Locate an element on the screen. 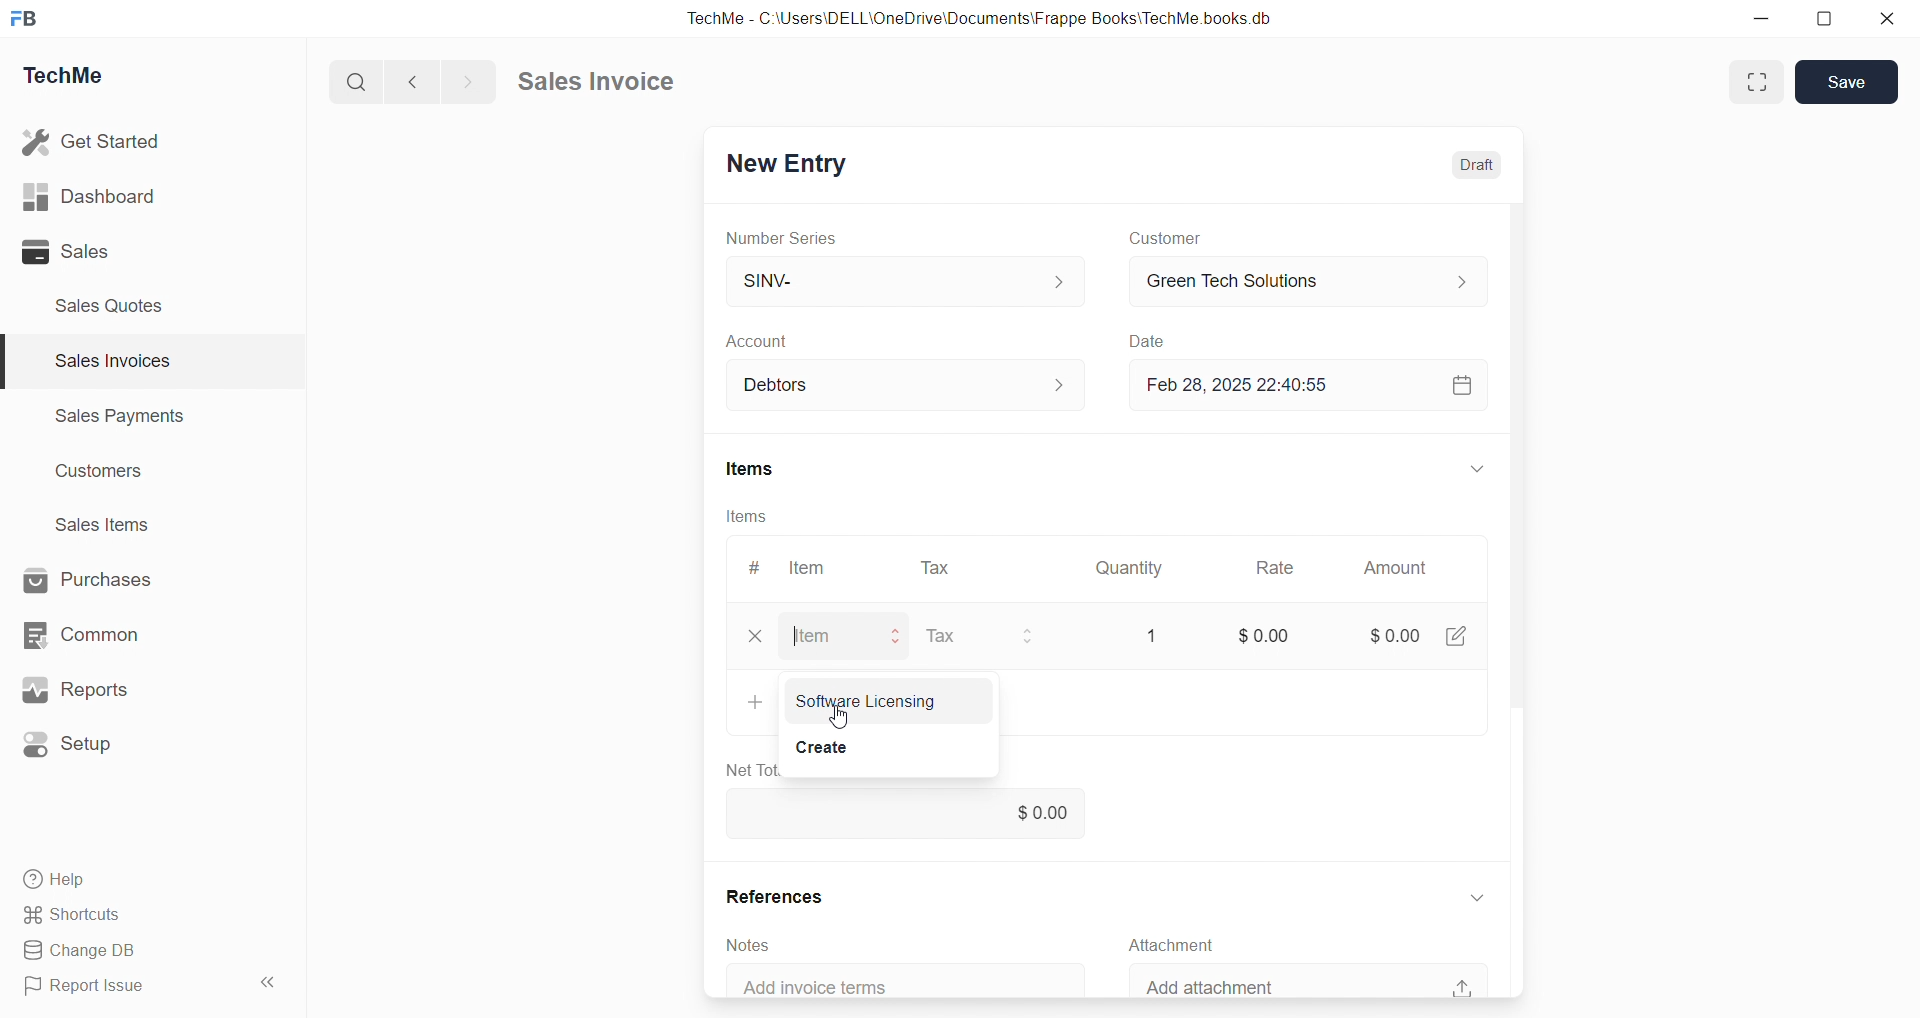  close is located at coordinates (1888, 18).